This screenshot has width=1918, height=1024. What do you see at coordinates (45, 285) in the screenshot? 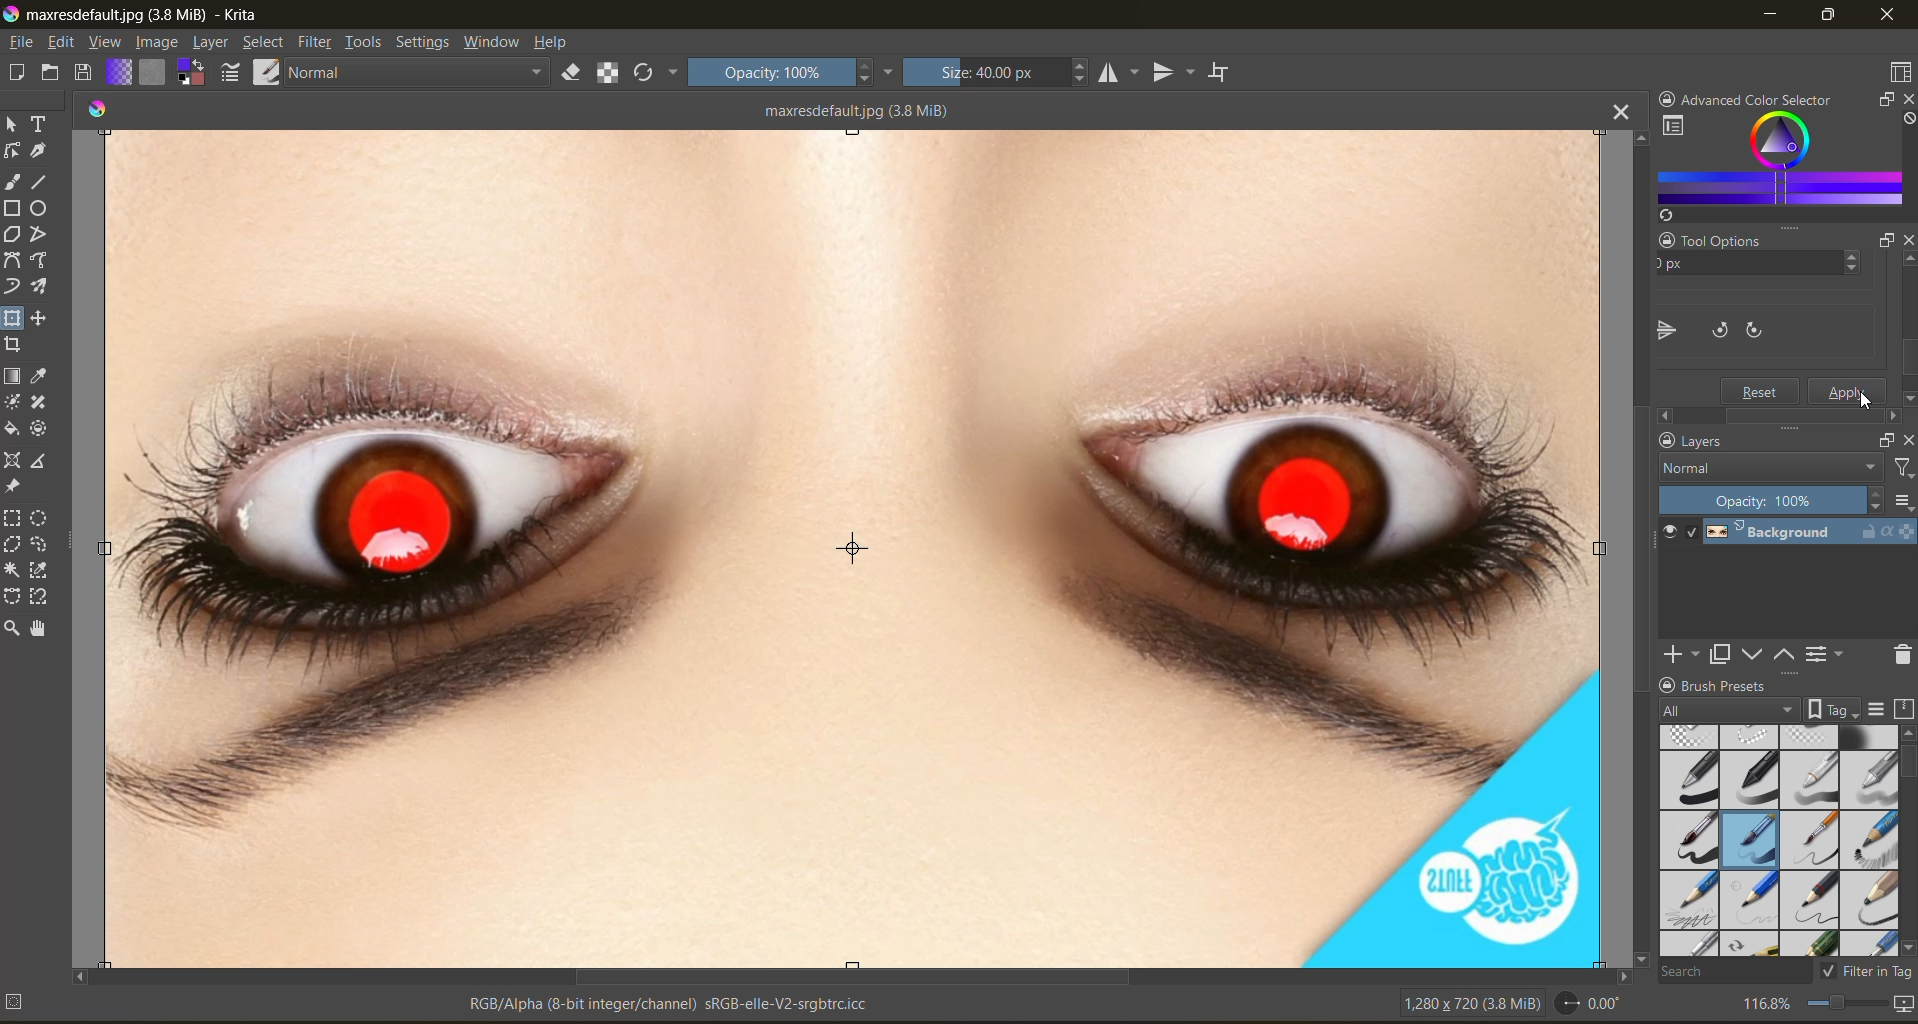
I see `tool` at bounding box center [45, 285].